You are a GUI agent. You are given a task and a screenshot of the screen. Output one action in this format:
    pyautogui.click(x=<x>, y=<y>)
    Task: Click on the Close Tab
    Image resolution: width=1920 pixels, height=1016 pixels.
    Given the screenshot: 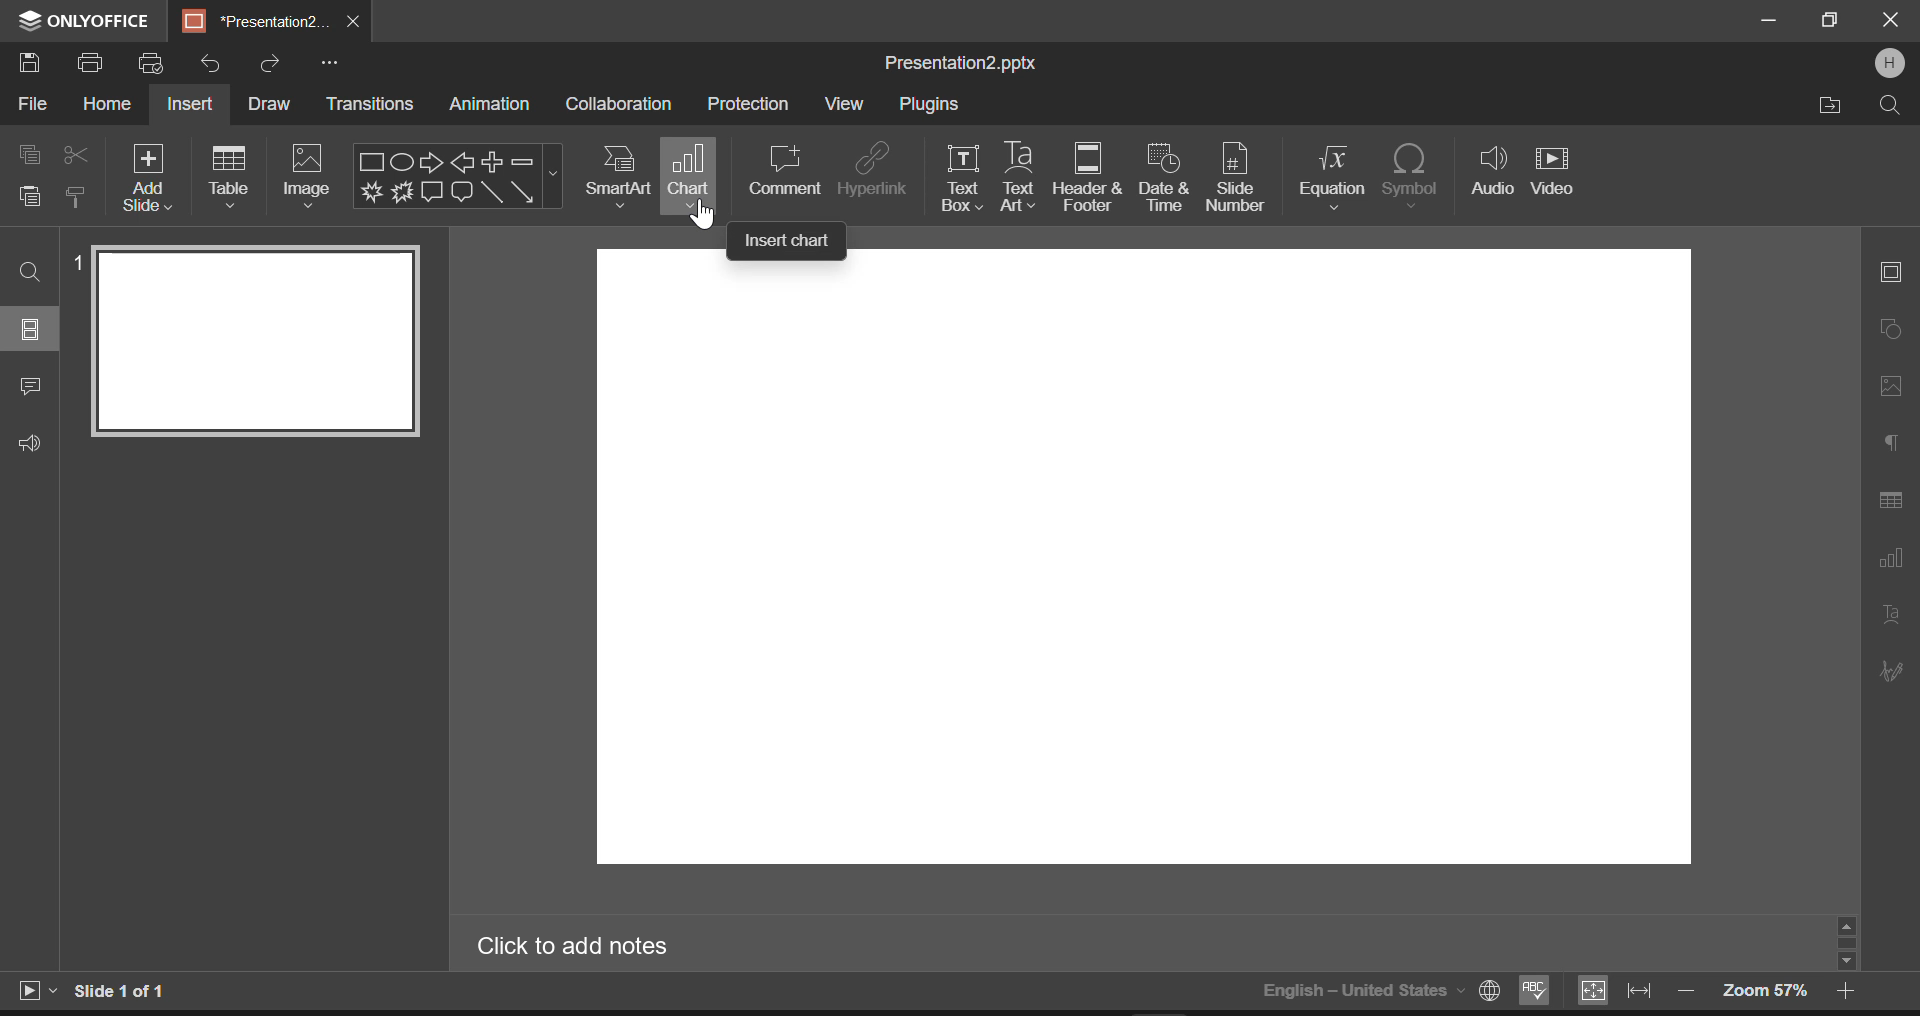 What is the action you would take?
    pyautogui.click(x=355, y=22)
    